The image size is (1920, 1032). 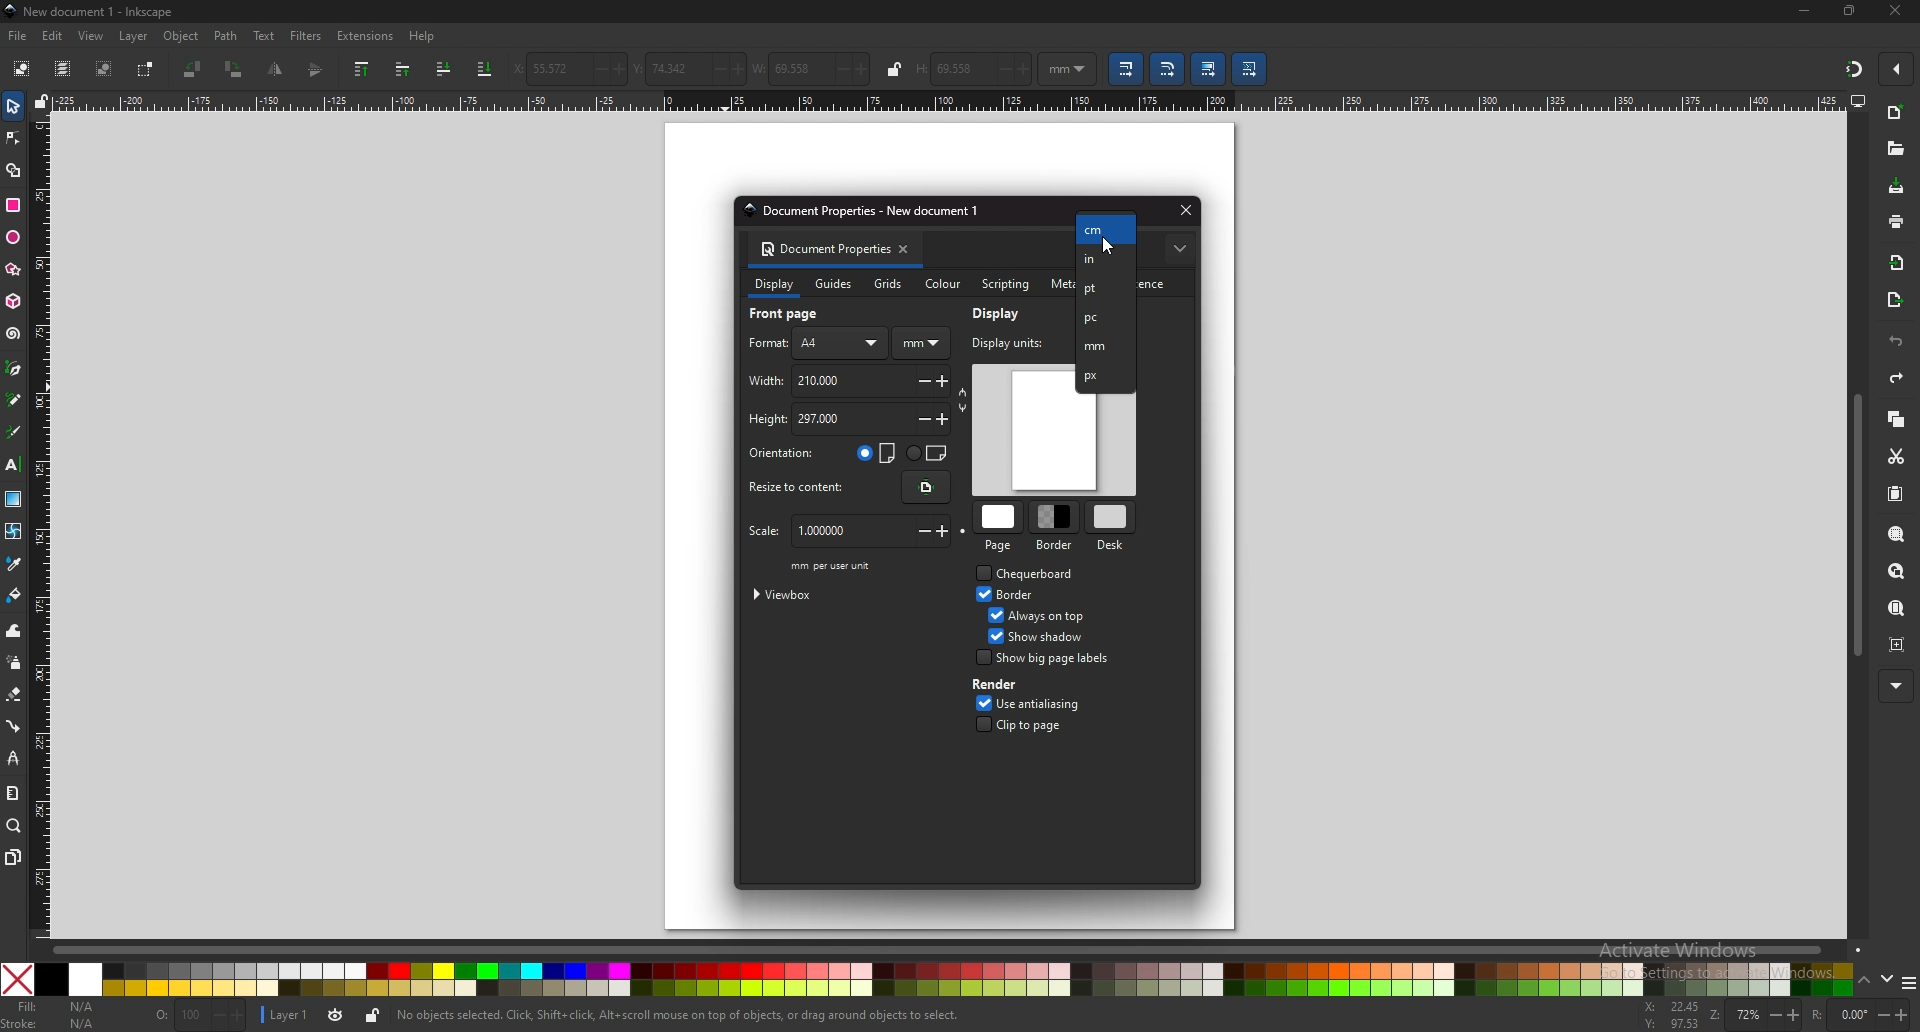 What do you see at coordinates (1004, 685) in the screenshot?
I see `render` at bounding box center [1004, 685].